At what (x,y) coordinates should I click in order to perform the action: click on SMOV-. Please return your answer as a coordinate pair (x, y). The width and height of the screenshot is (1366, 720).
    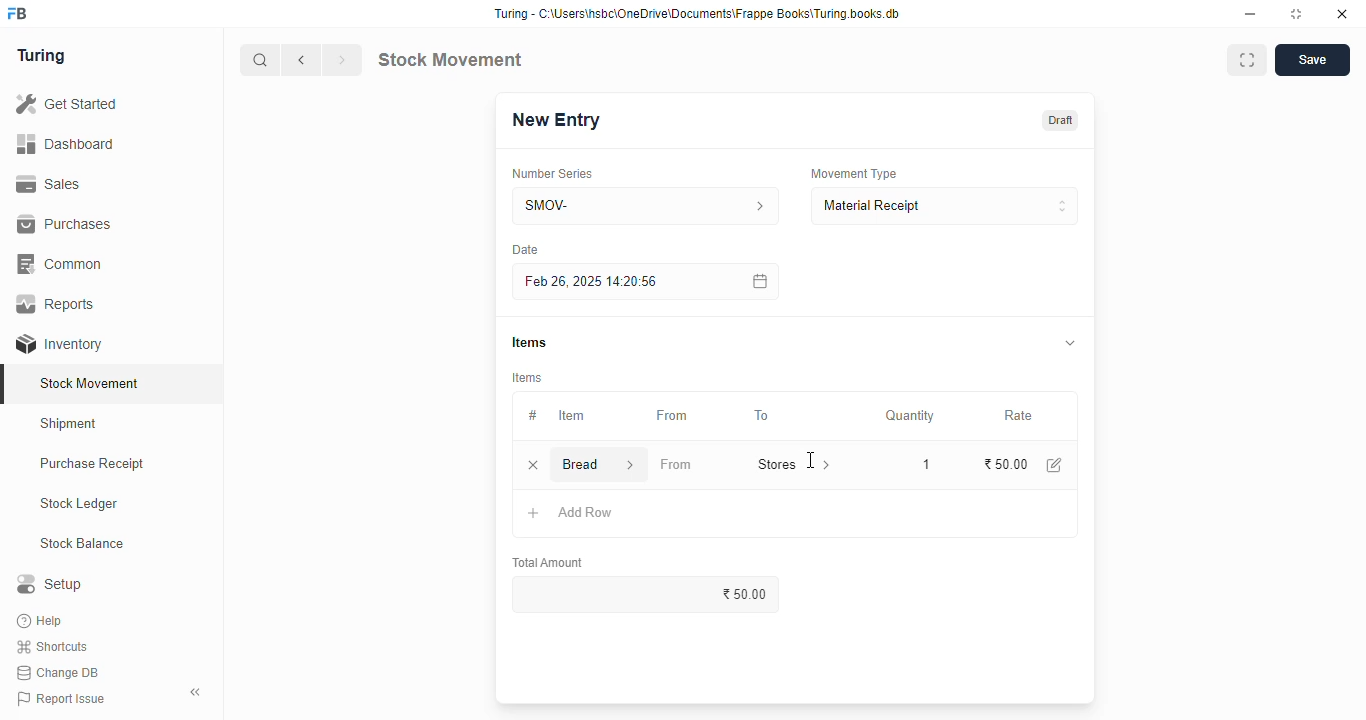
    Looking at the image, I should click on (647, 205).